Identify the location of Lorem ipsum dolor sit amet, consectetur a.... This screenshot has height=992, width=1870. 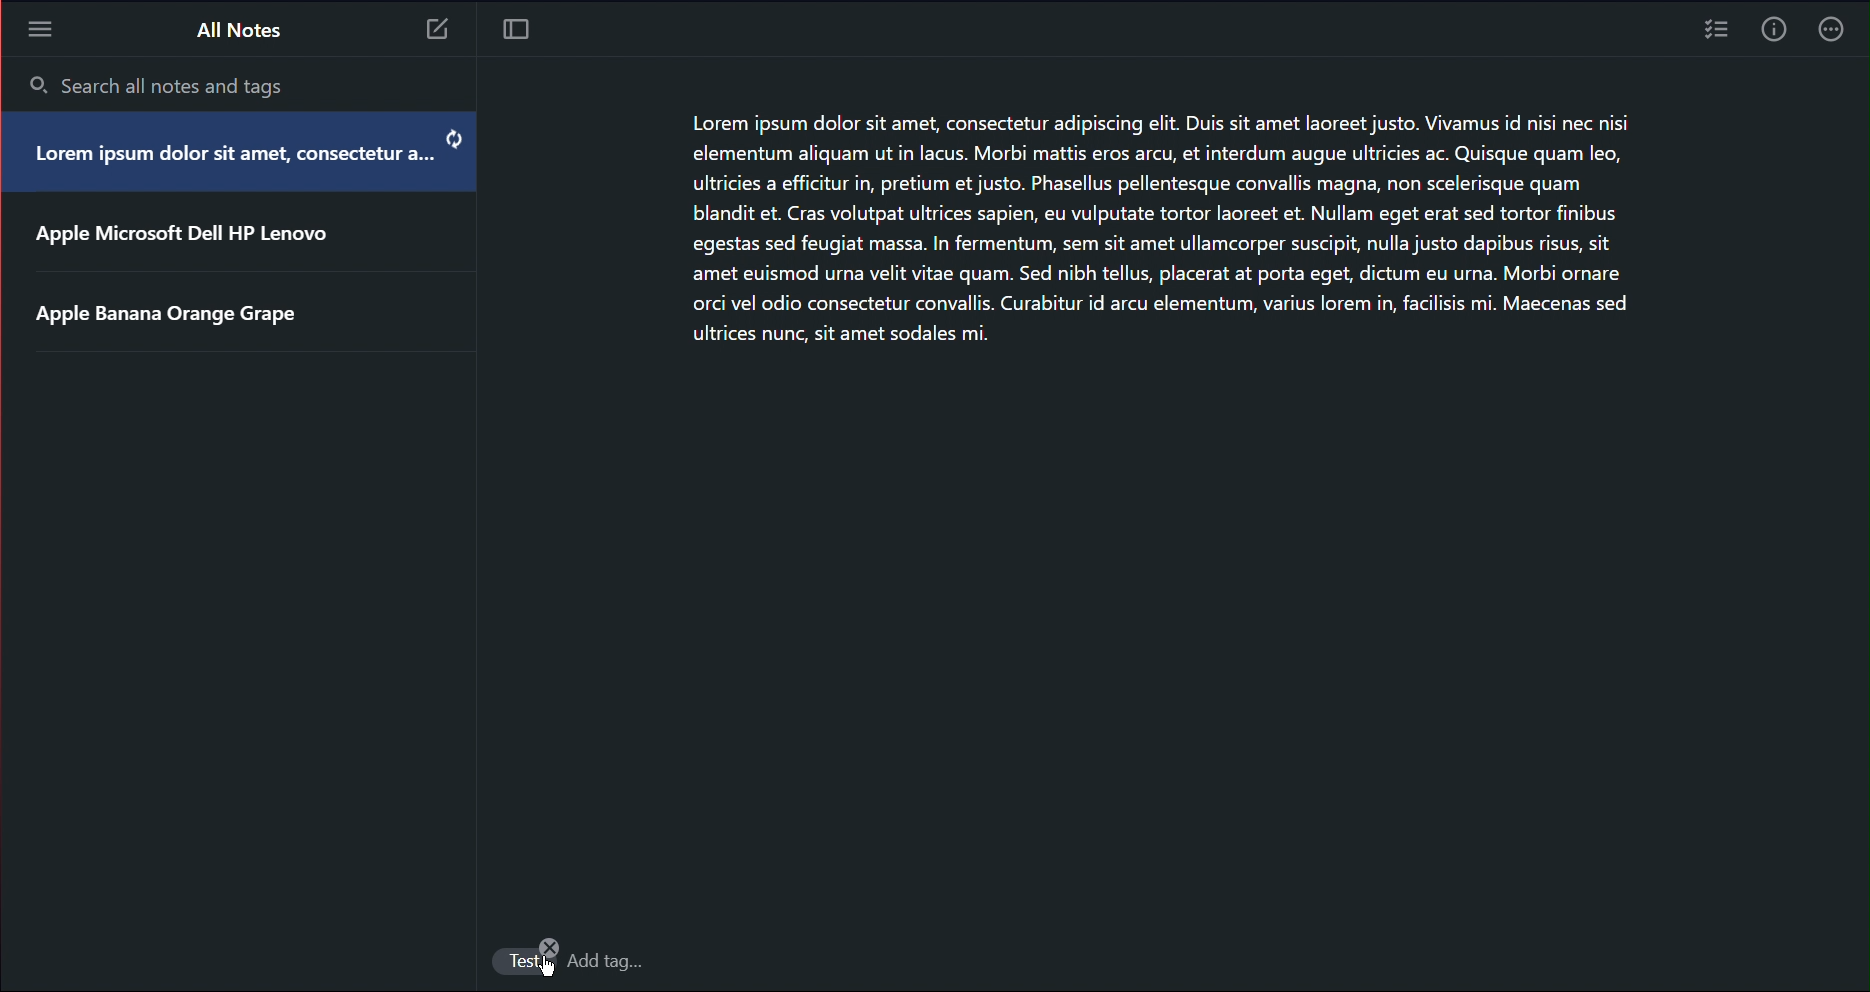
(222, 162).